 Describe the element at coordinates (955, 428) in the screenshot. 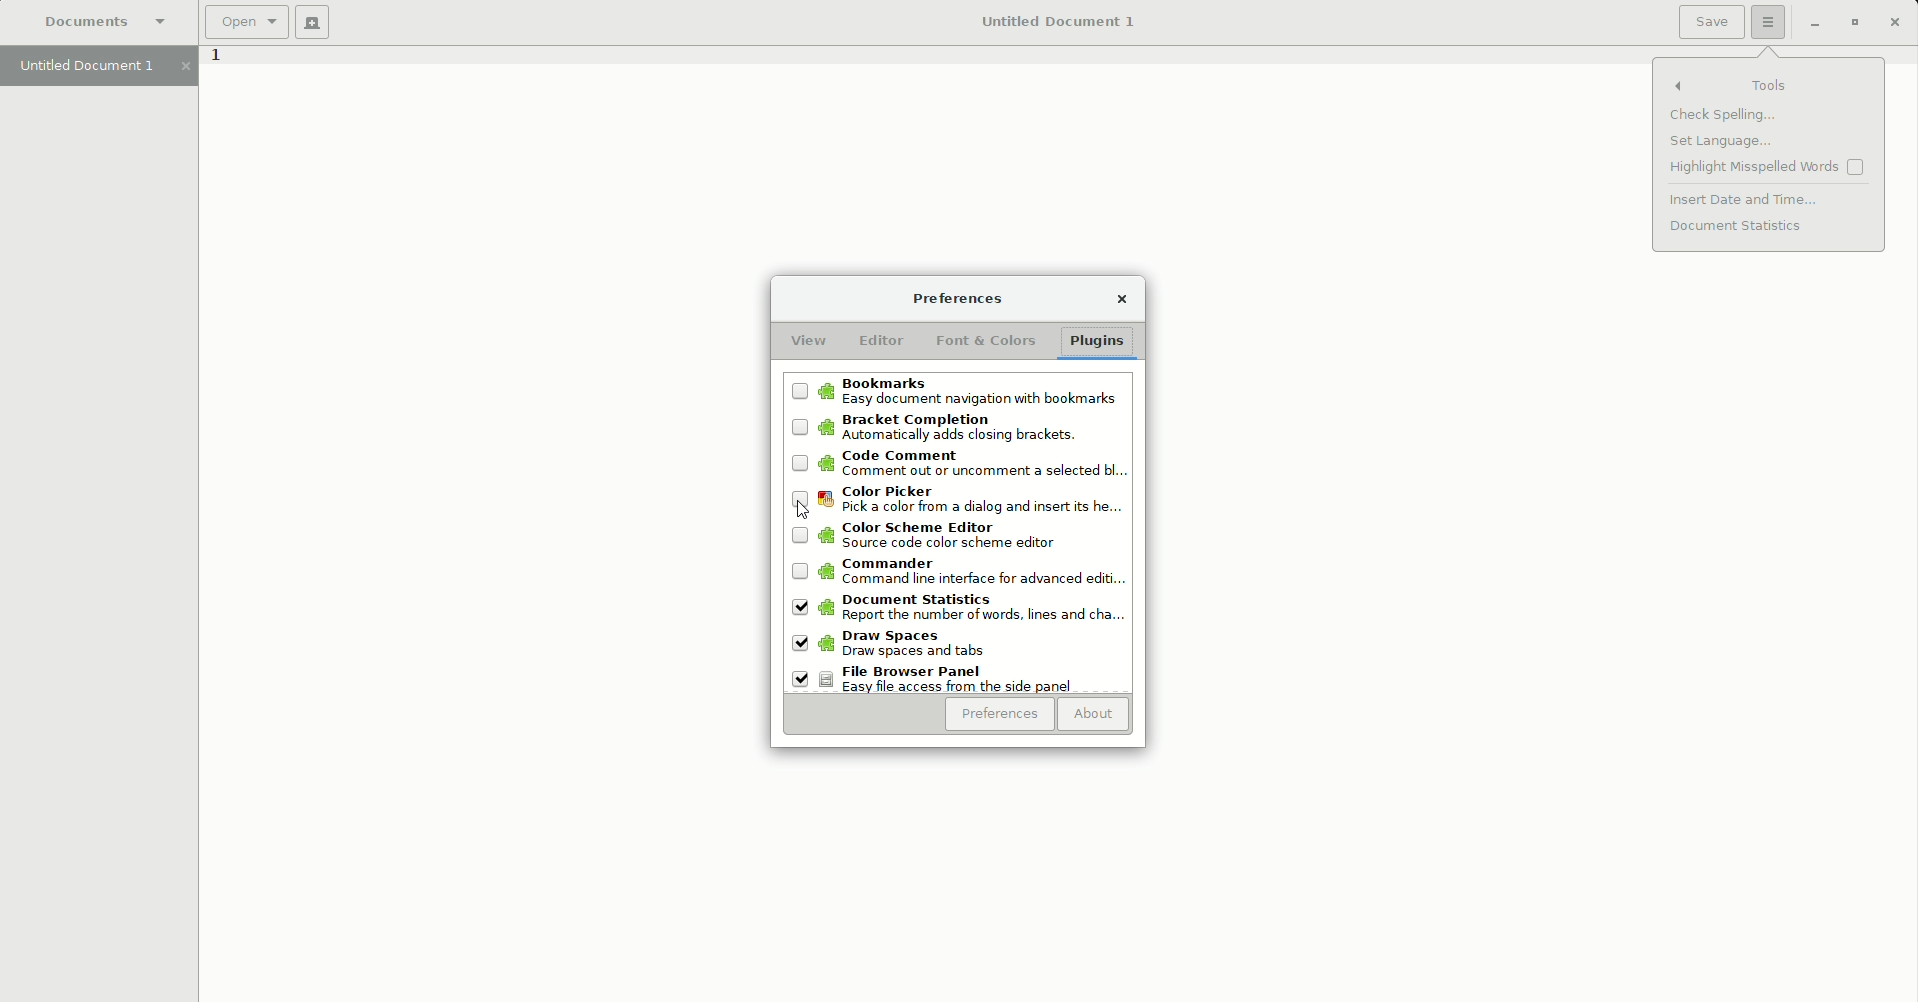

I see `Bracket completion: Automatically adds closing brackets` at that location.